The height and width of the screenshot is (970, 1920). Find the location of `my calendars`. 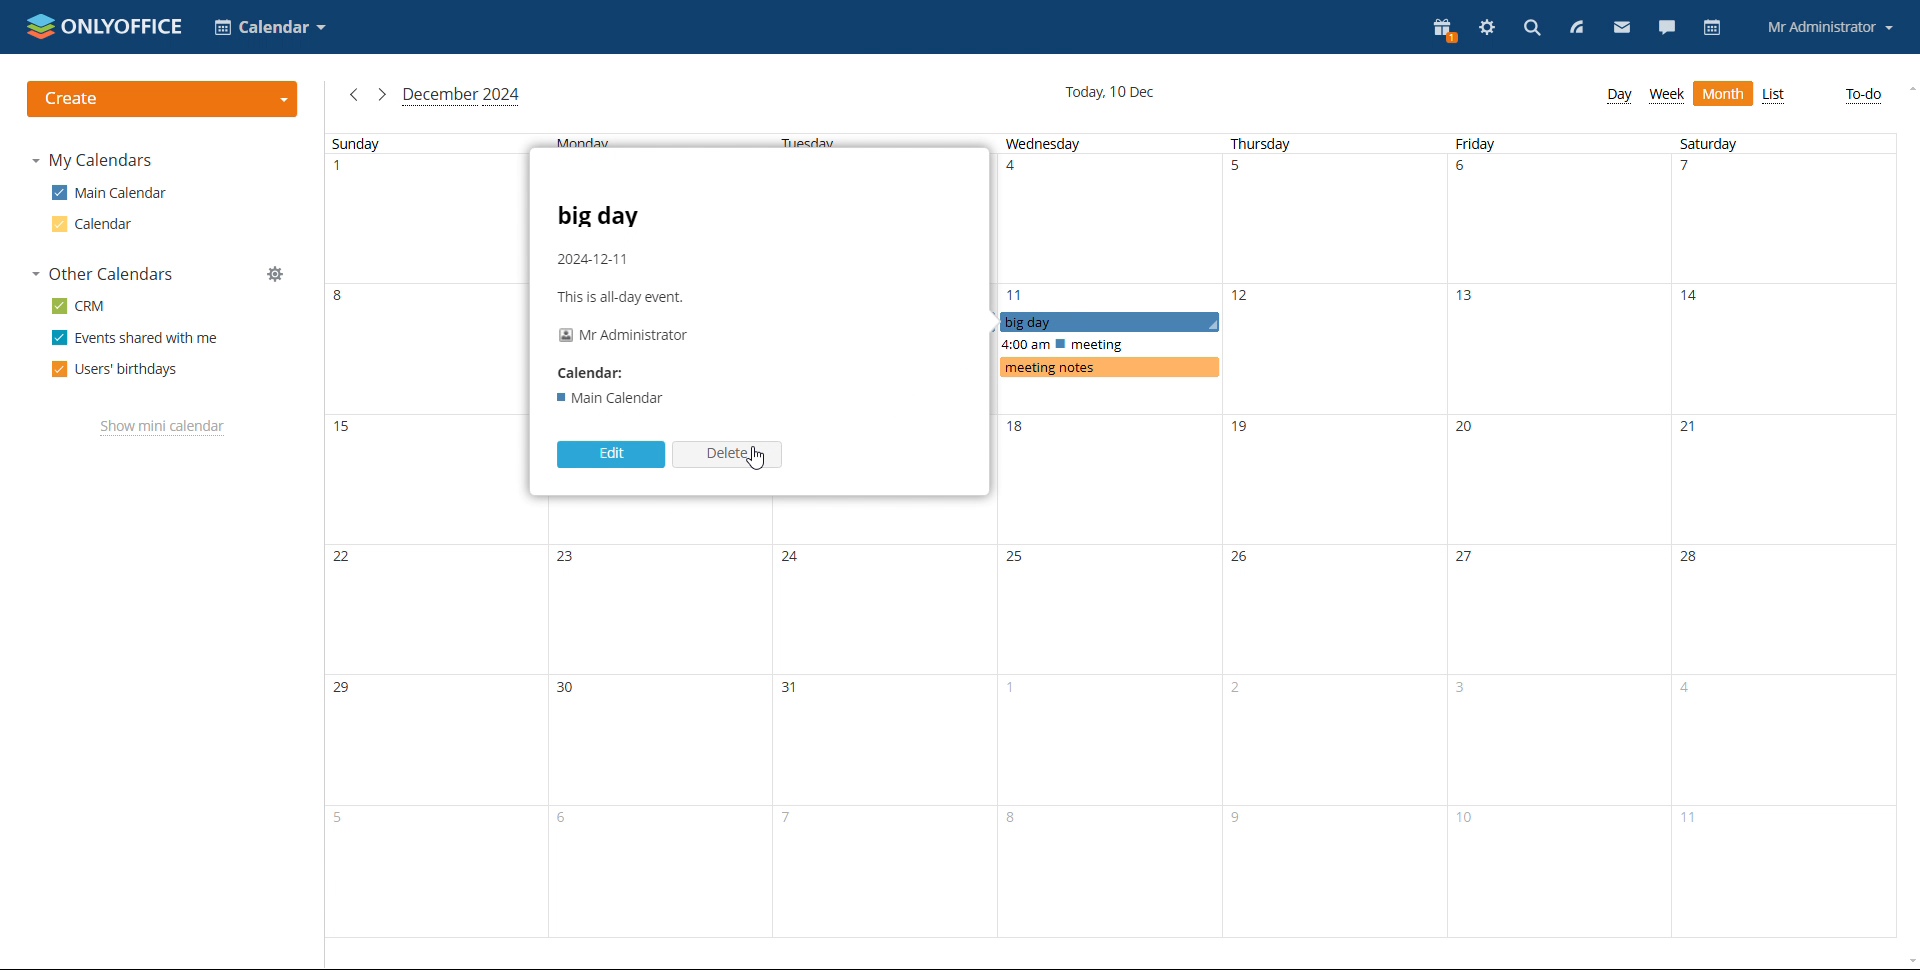

my calendars is located at coordinates (97, 161).